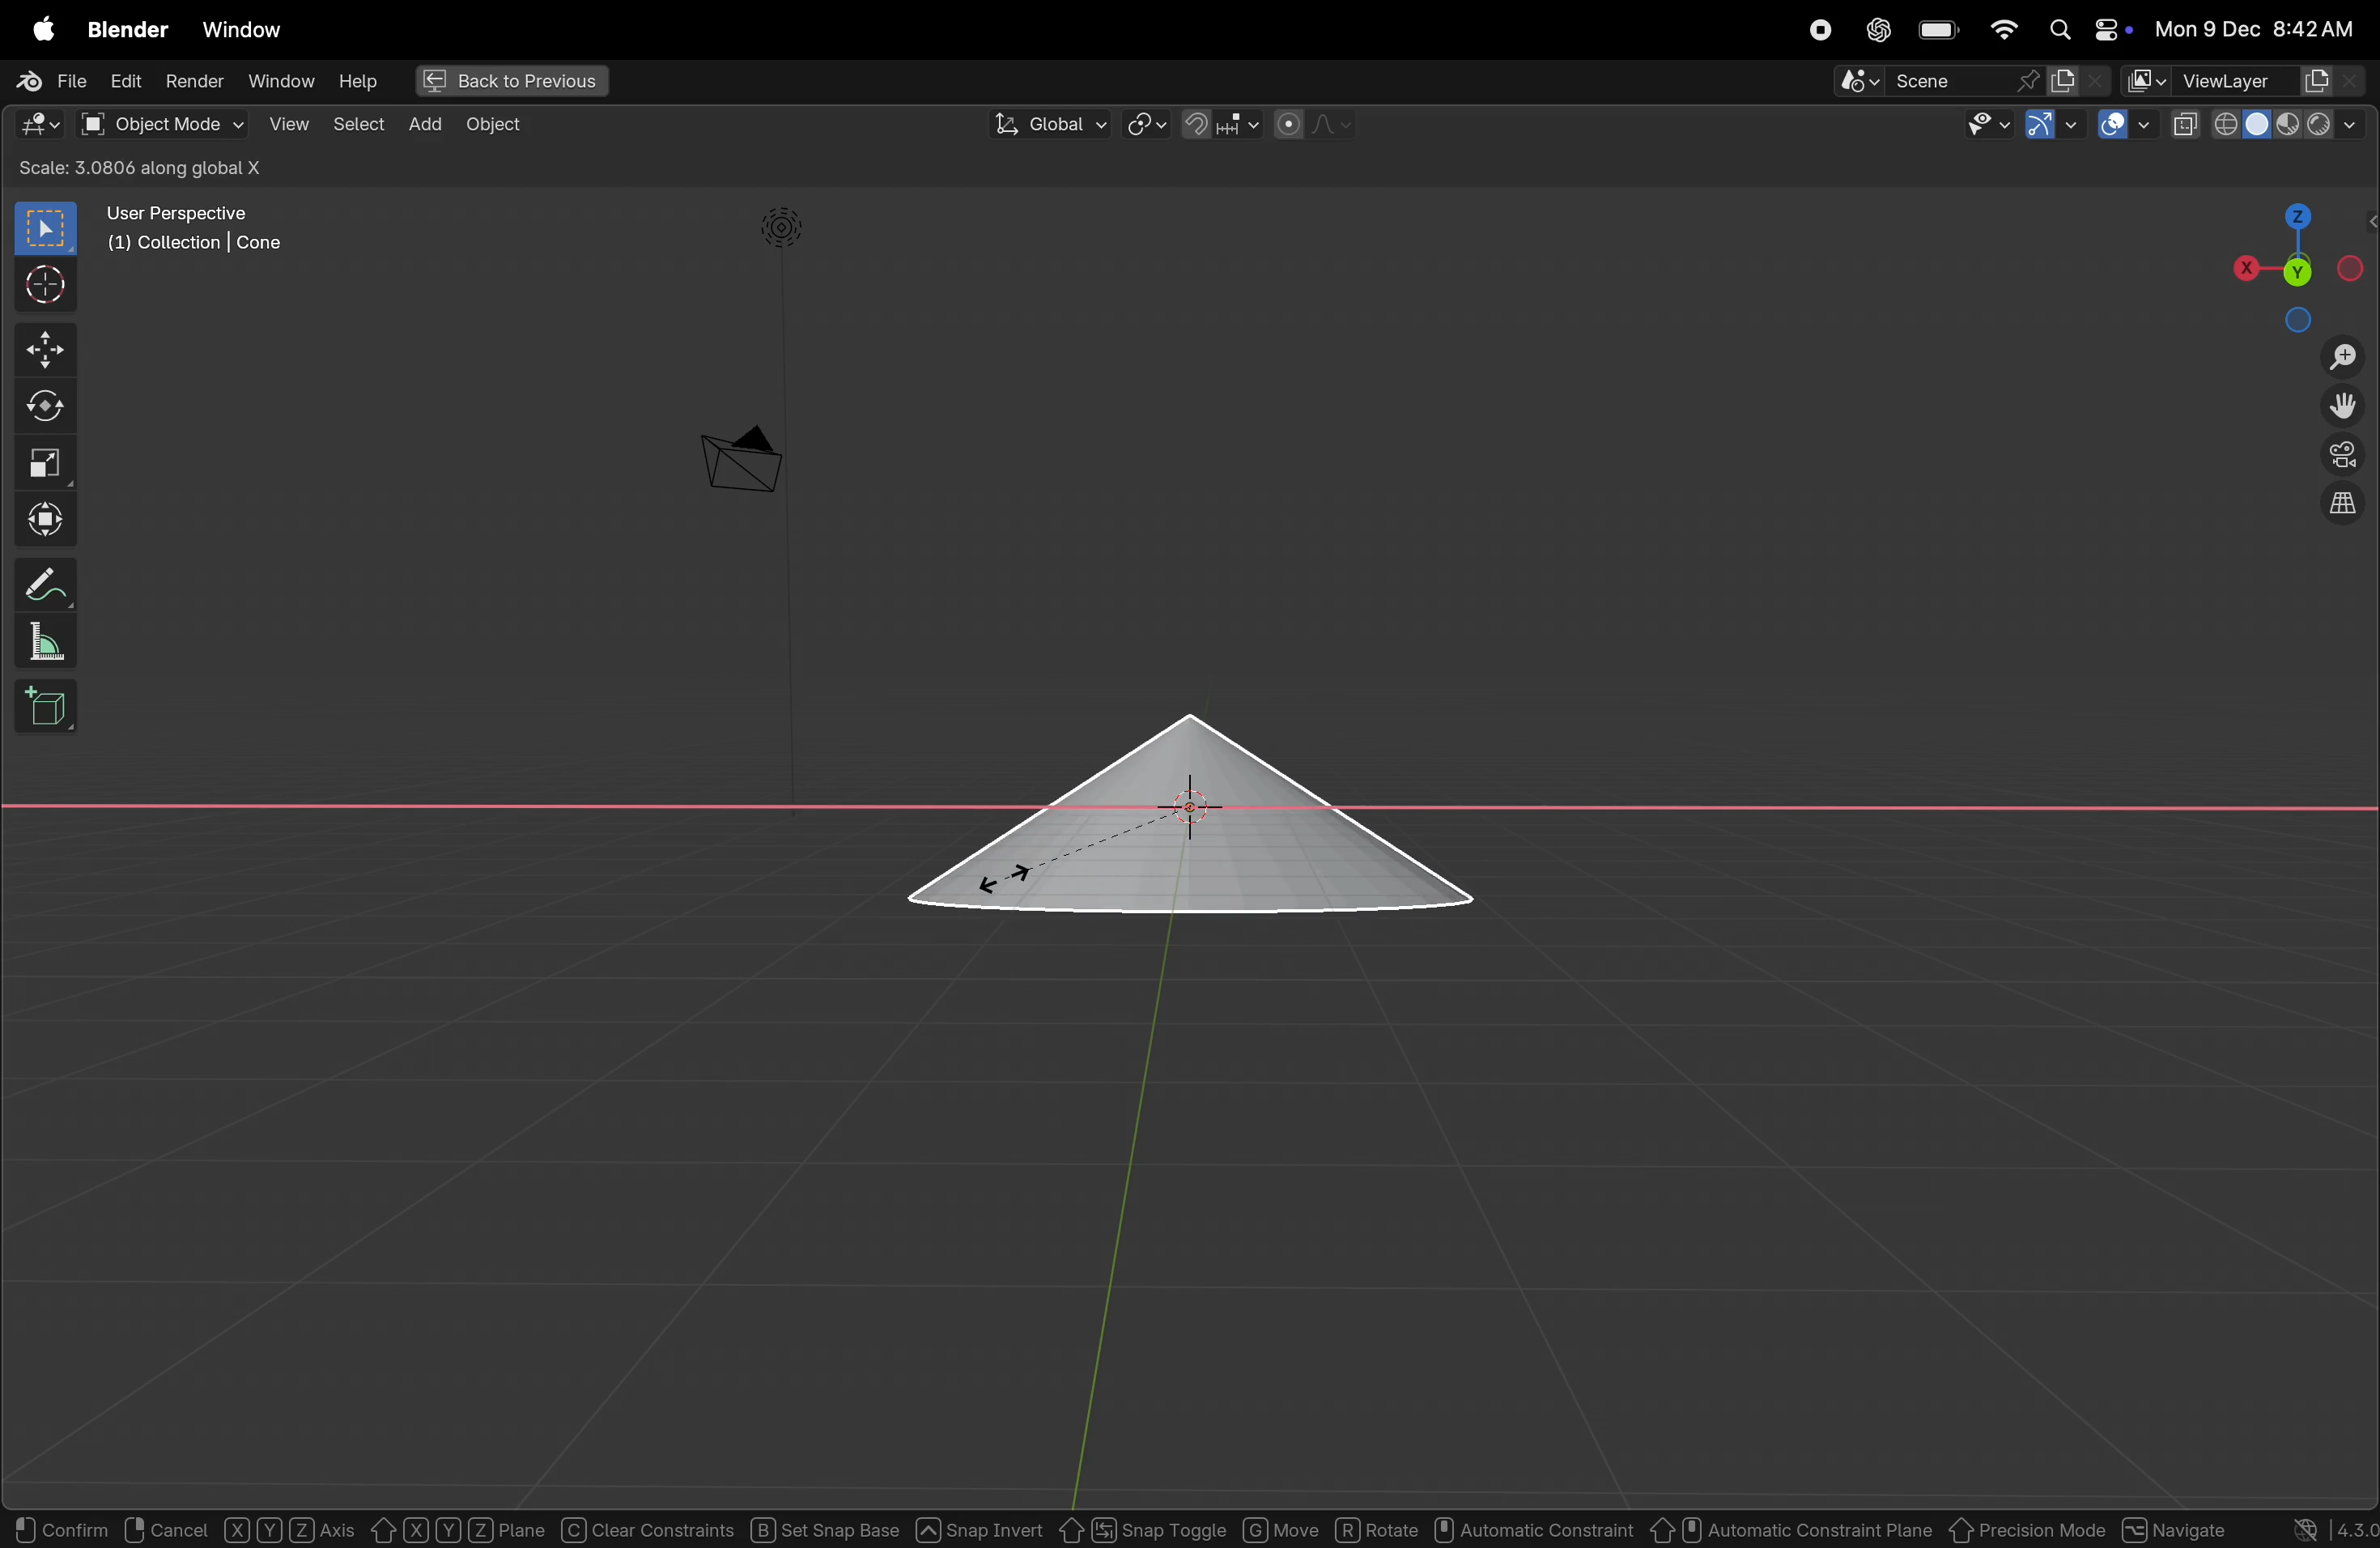 The width and height of the screenshot is (2380, 1548). Describe the element at coordinates (514, 81) in the screenshot. I see `back to previous` at that location.